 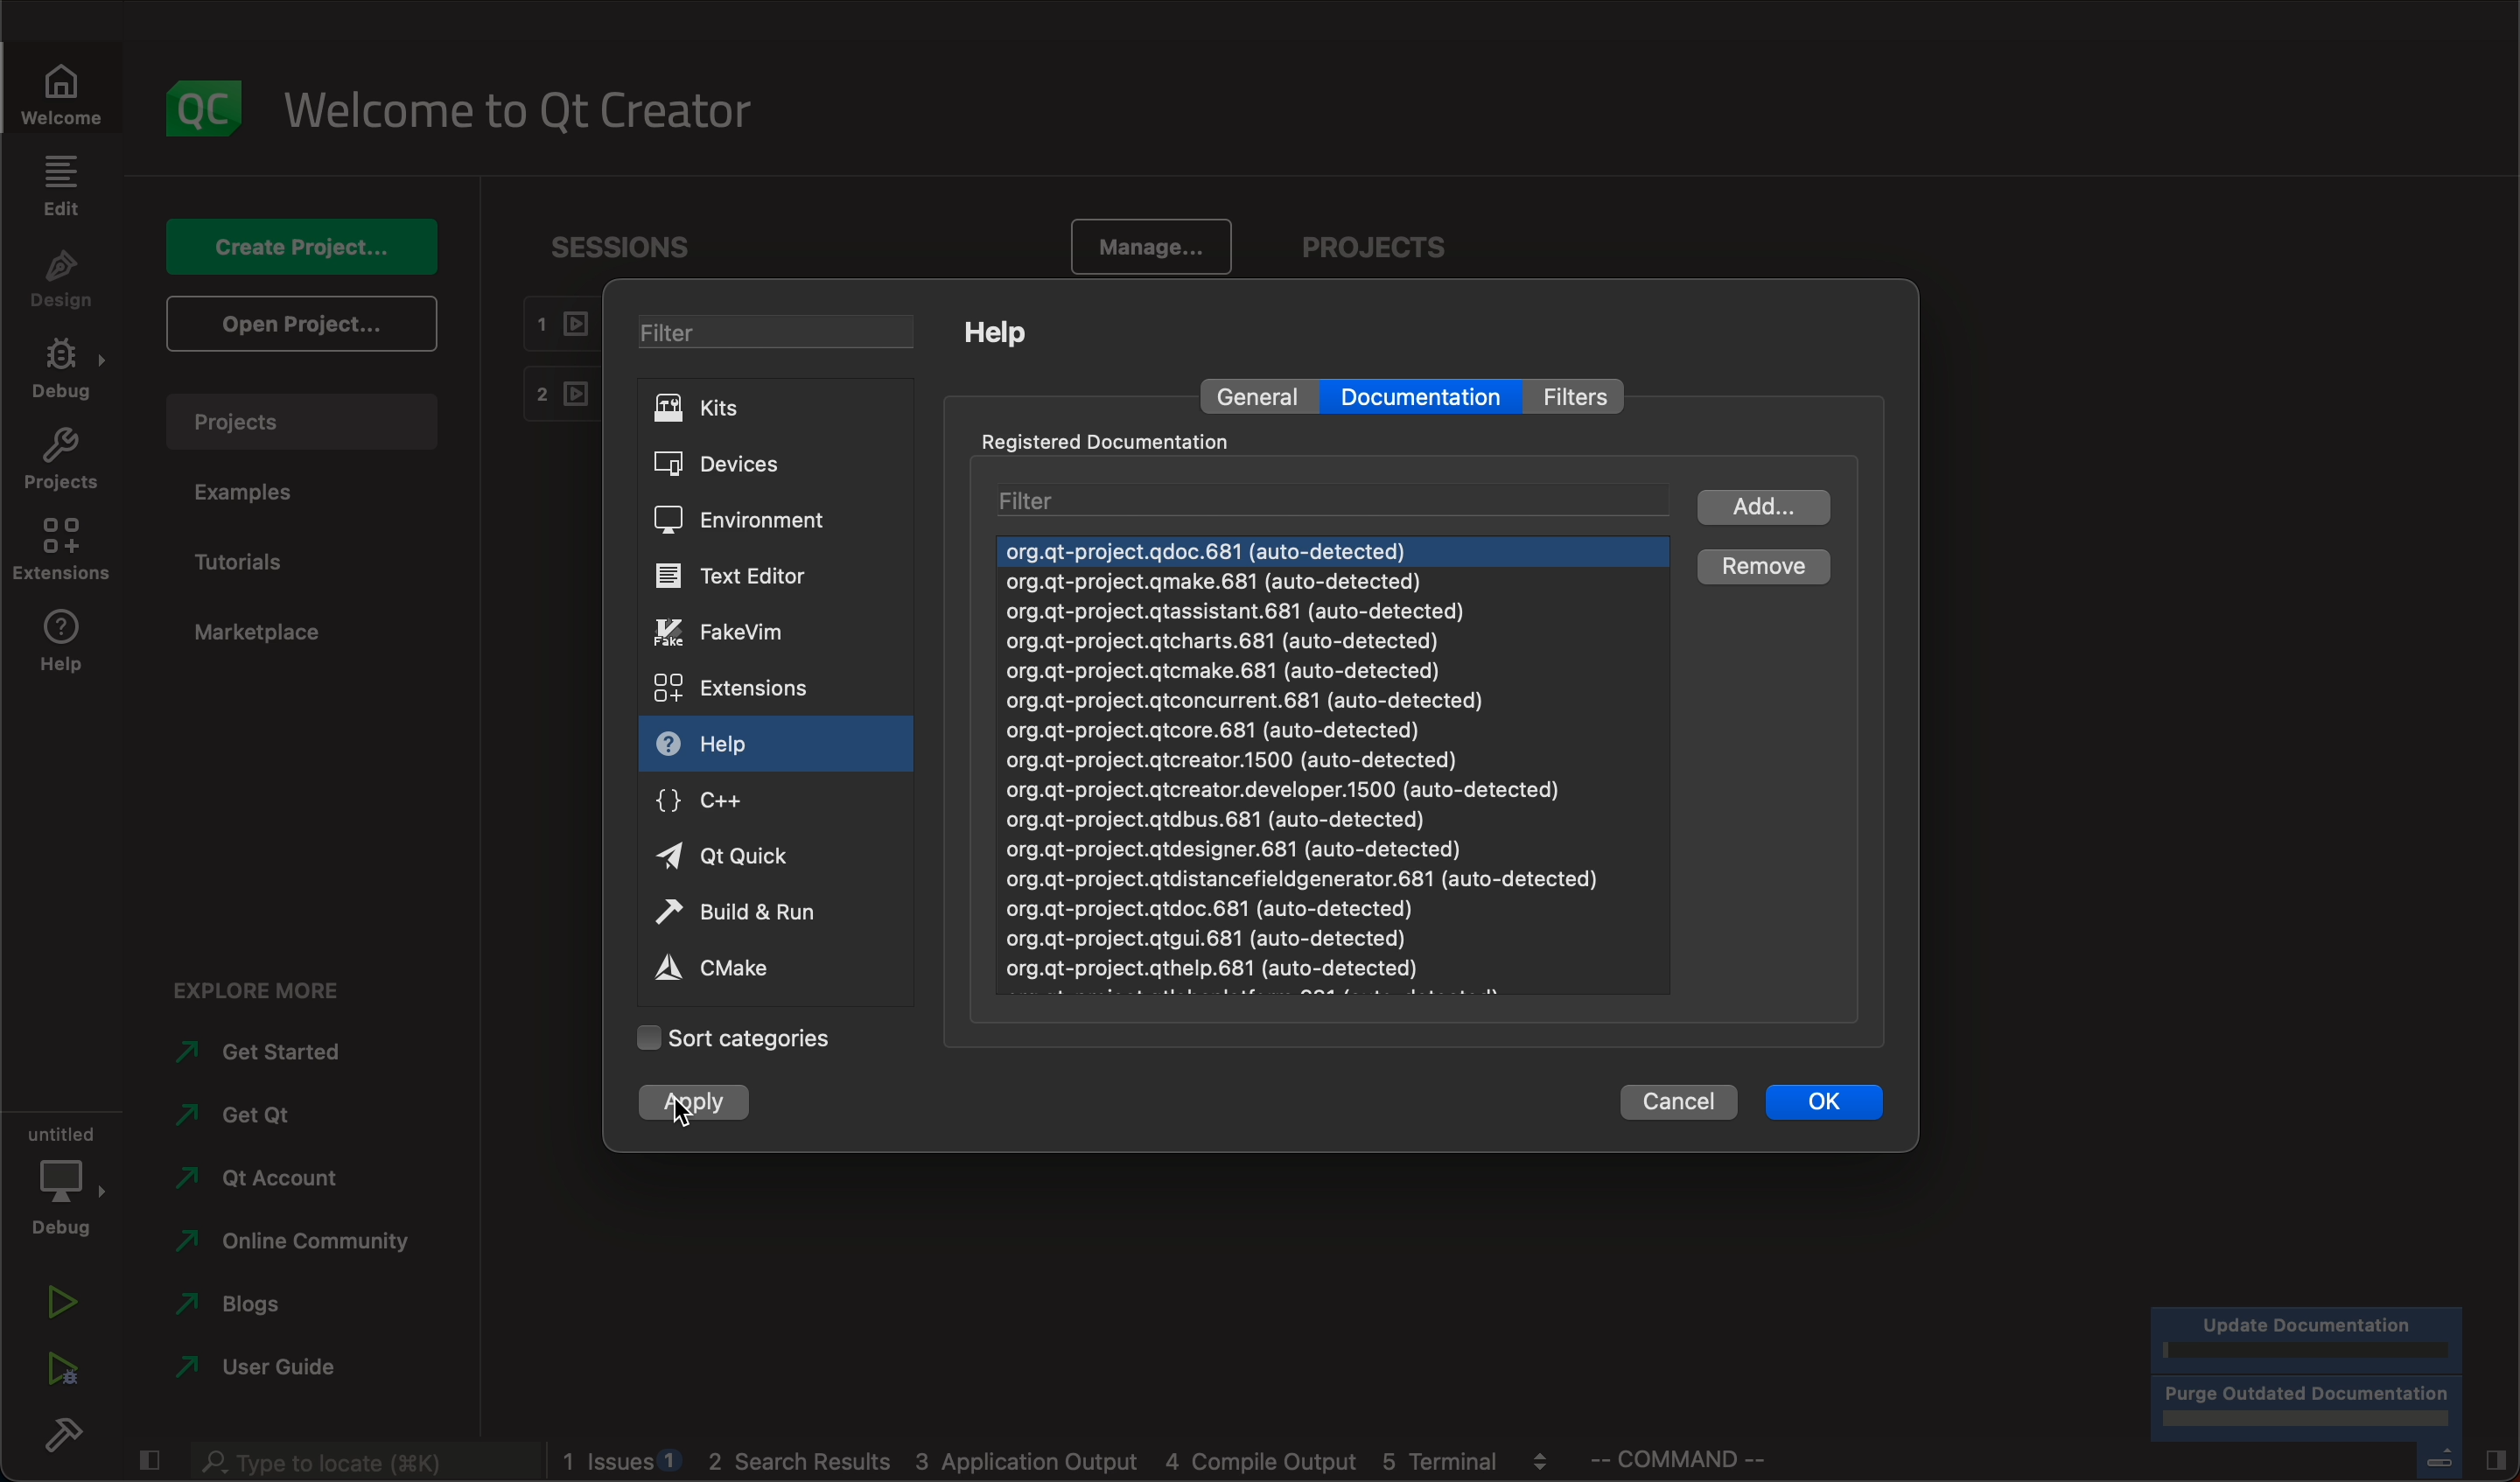 What do you see at coordinates (305, 247) in the screenshot?
I see `create` at bounding box center [305, 247].